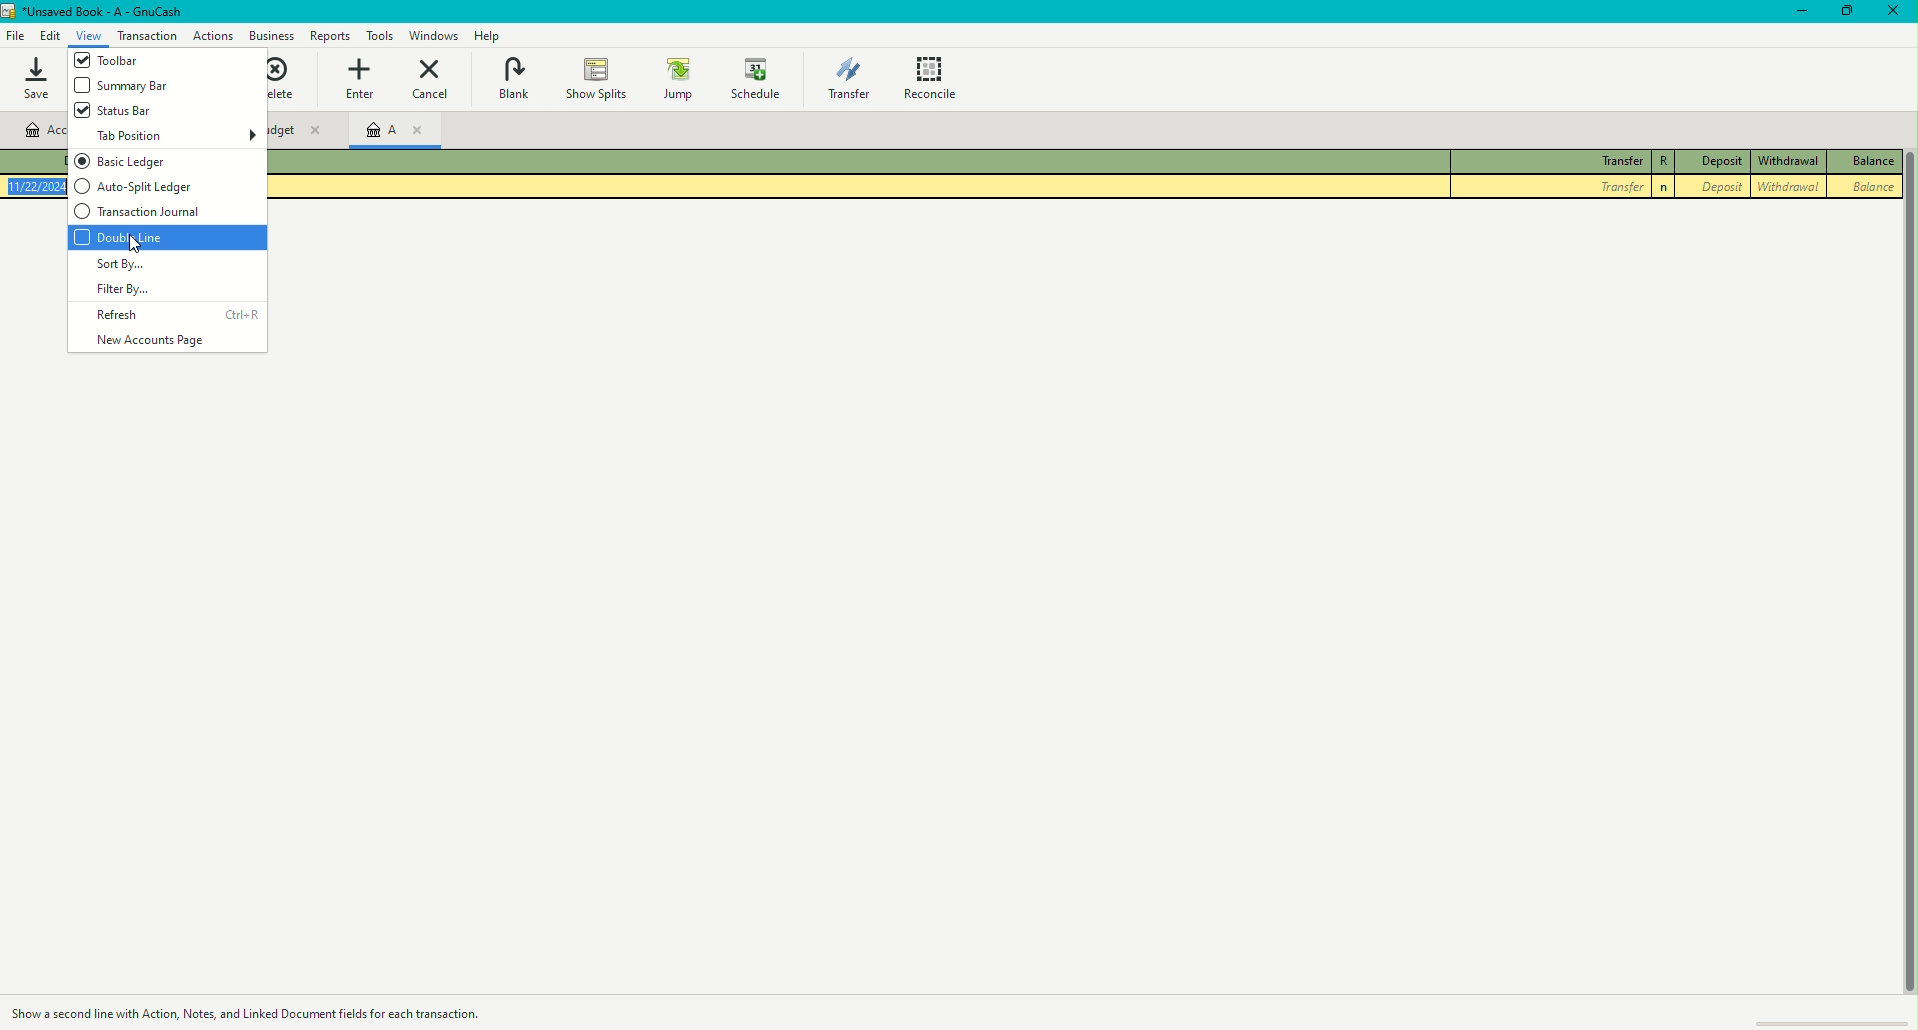 The height and width of the screenshot is (1030, 1918). I want to click on Enter, so click(356, 78).